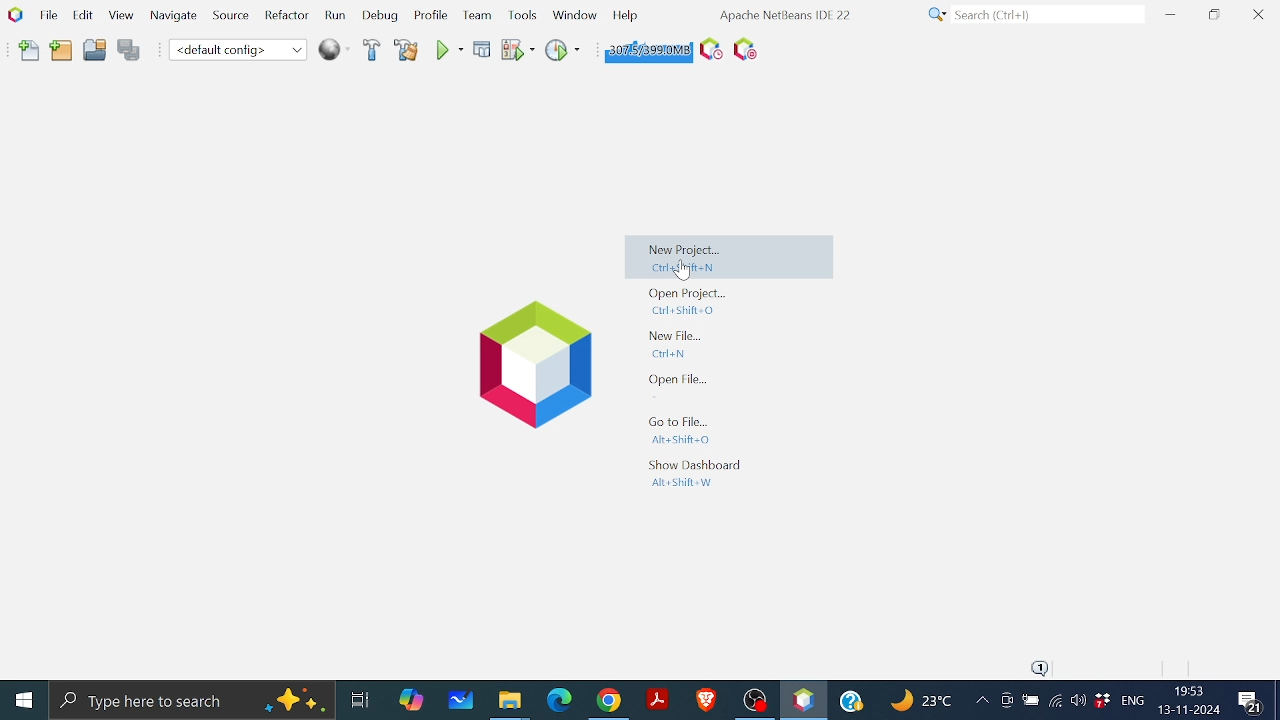  What do you see at coordinates (680, 343) in the screenshot?
I see `New file` at bounding box center [680, 343].